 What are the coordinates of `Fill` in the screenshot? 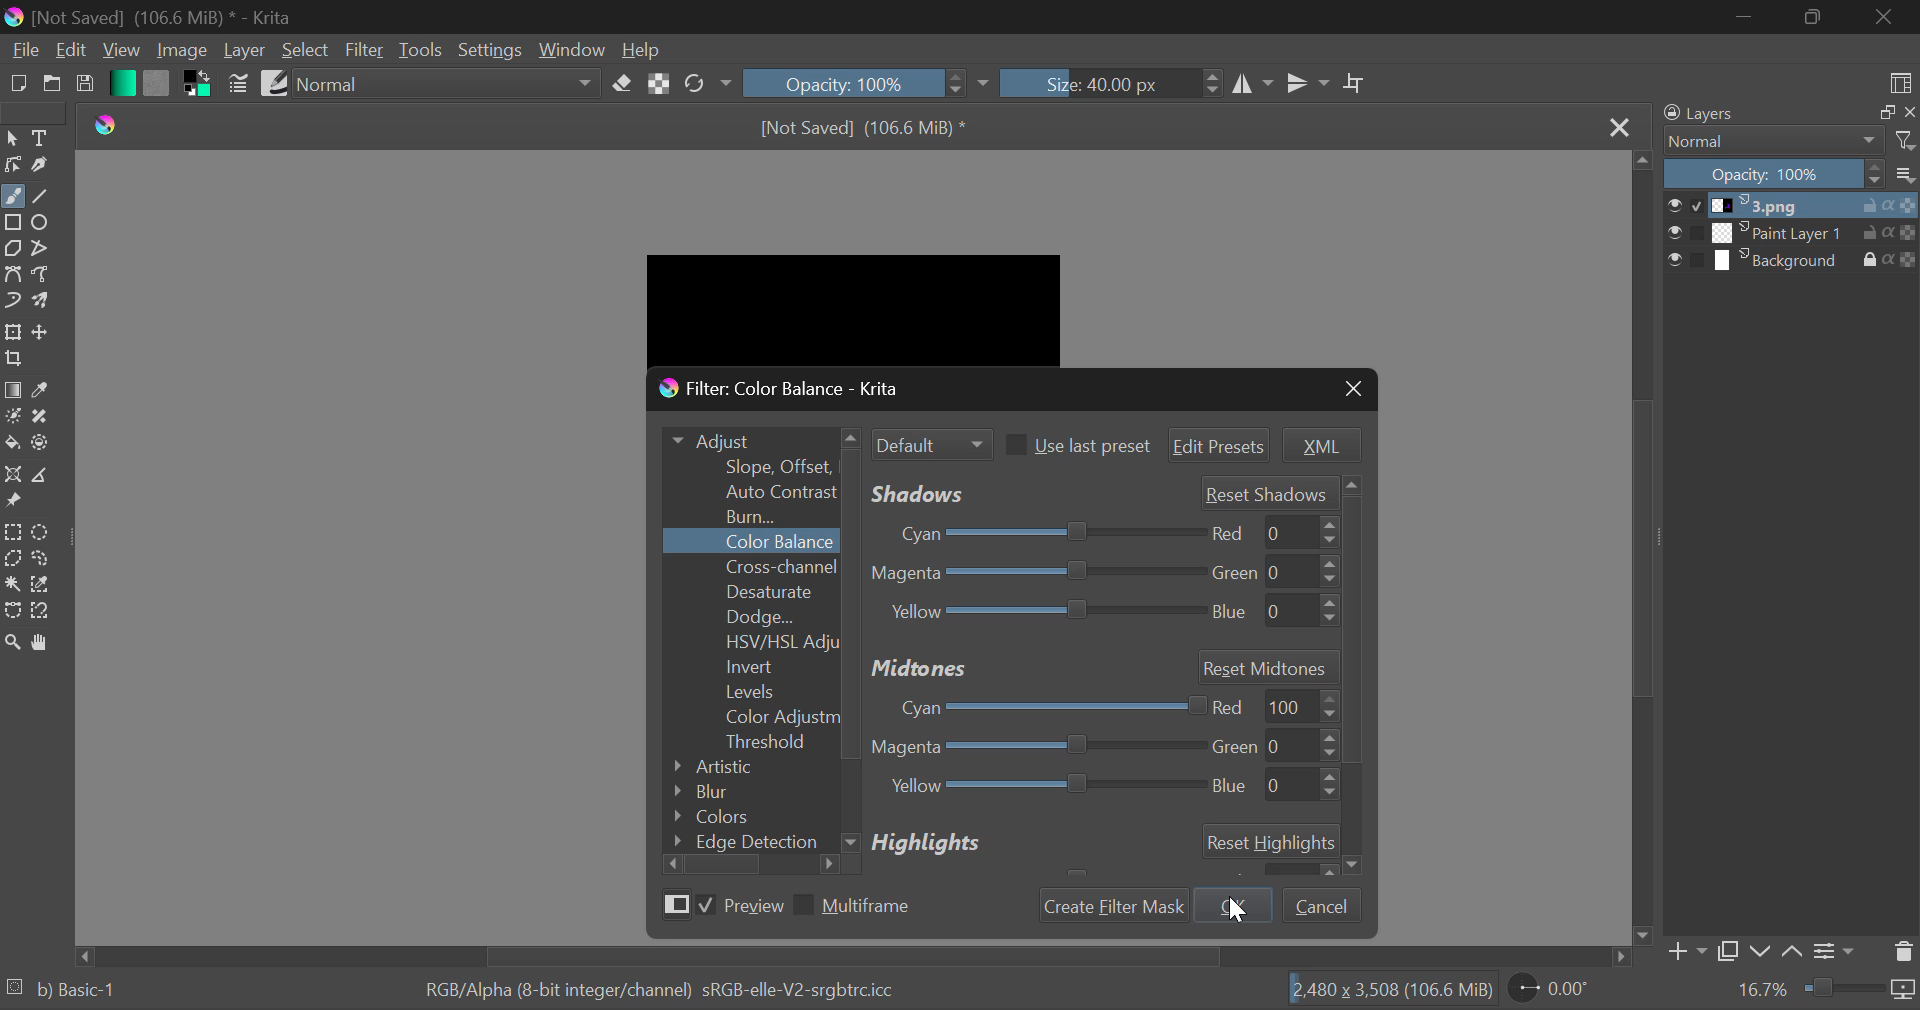 It's located at (12, 444).